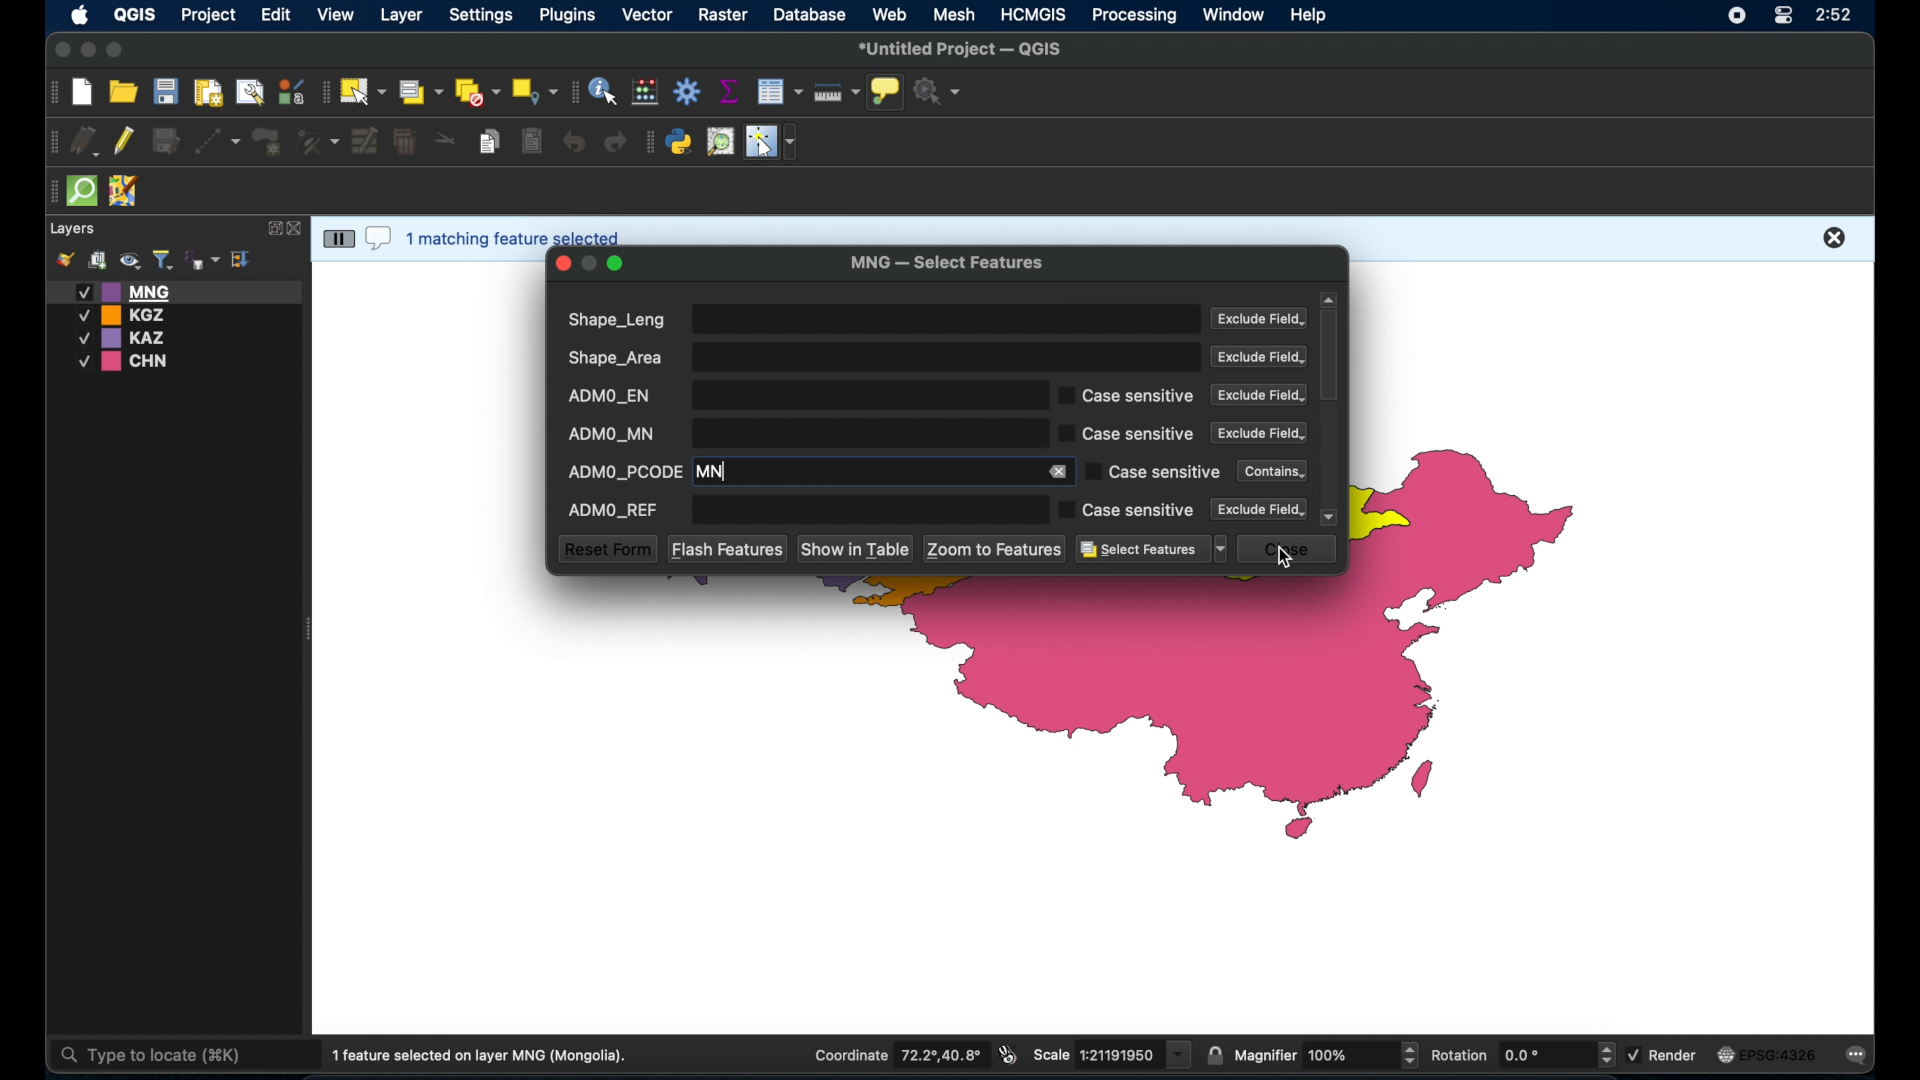  Describe the element at coordinates (378, 240) in the screenshot. I see `comments` at that location.